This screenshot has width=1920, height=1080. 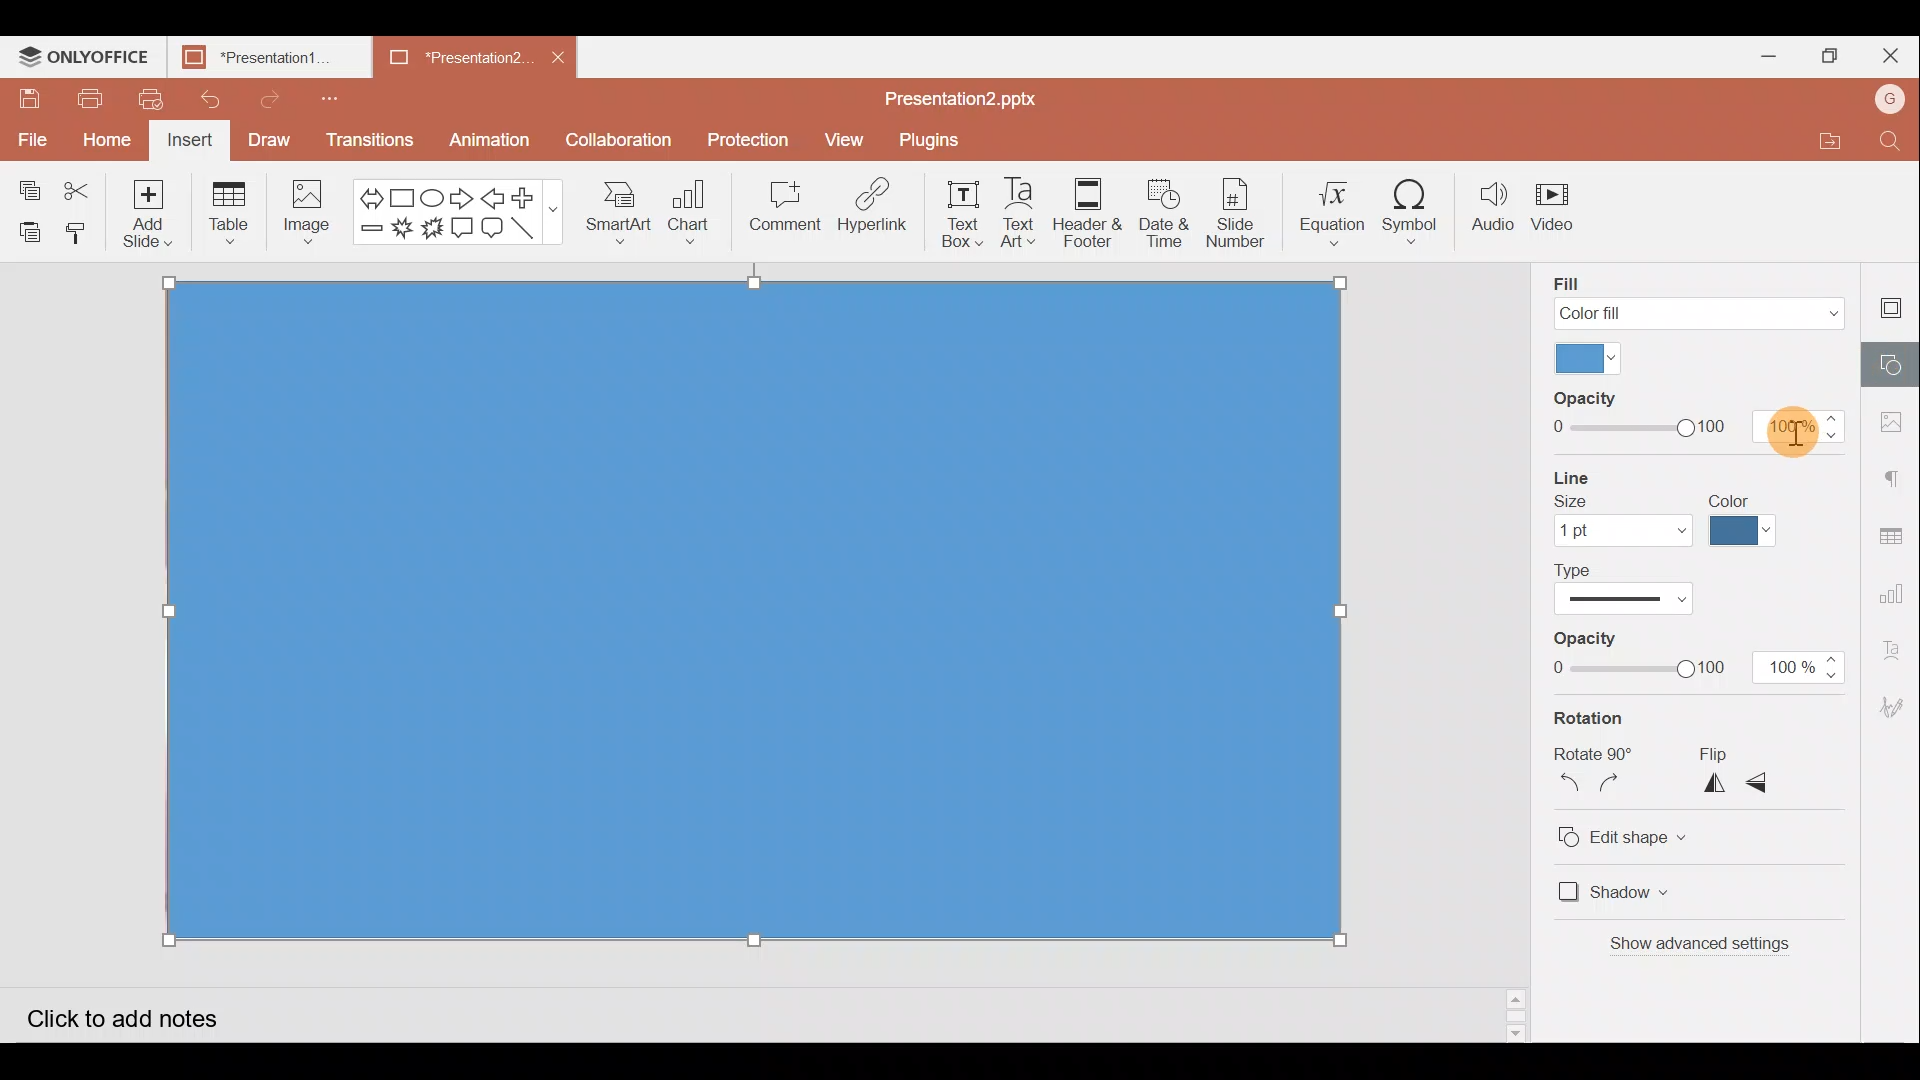 I want to click on Close document, so click(x=559, y=56).